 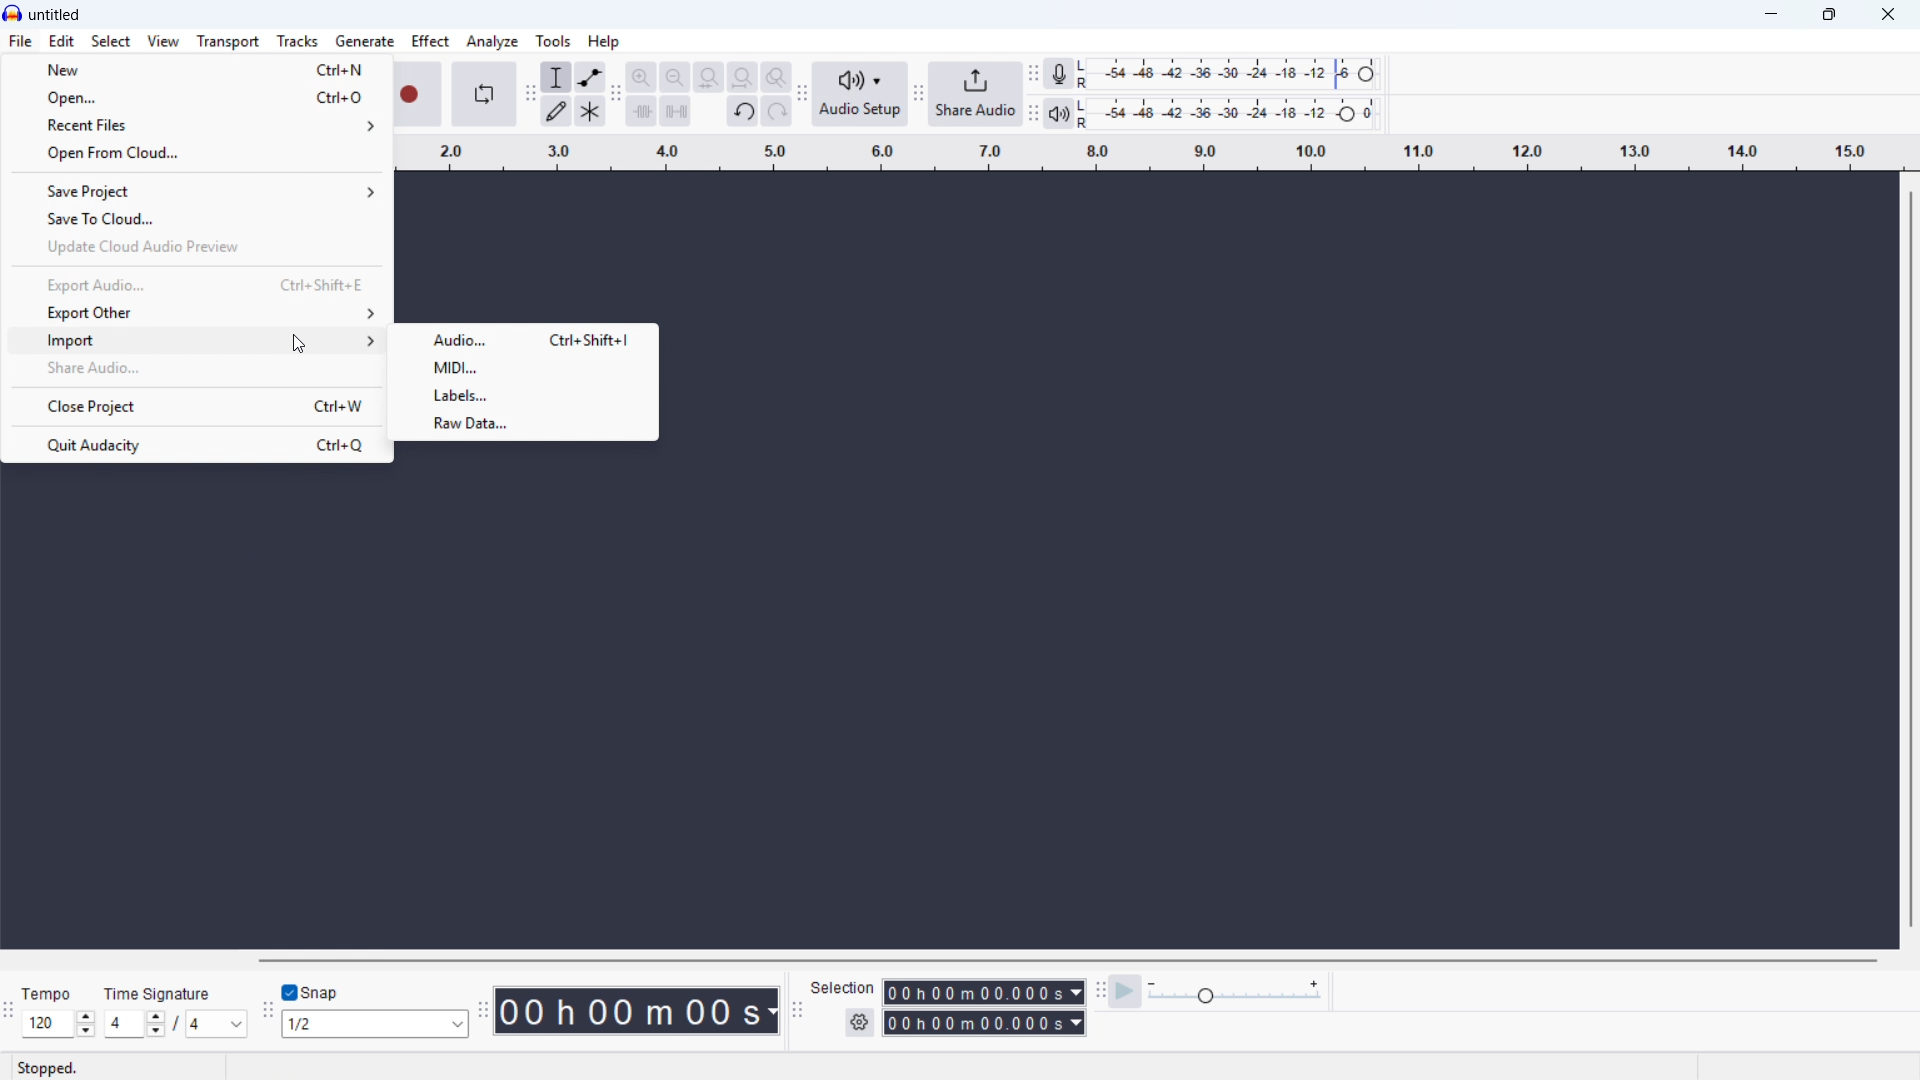 I want to click on open , so click(x=198, y=95).